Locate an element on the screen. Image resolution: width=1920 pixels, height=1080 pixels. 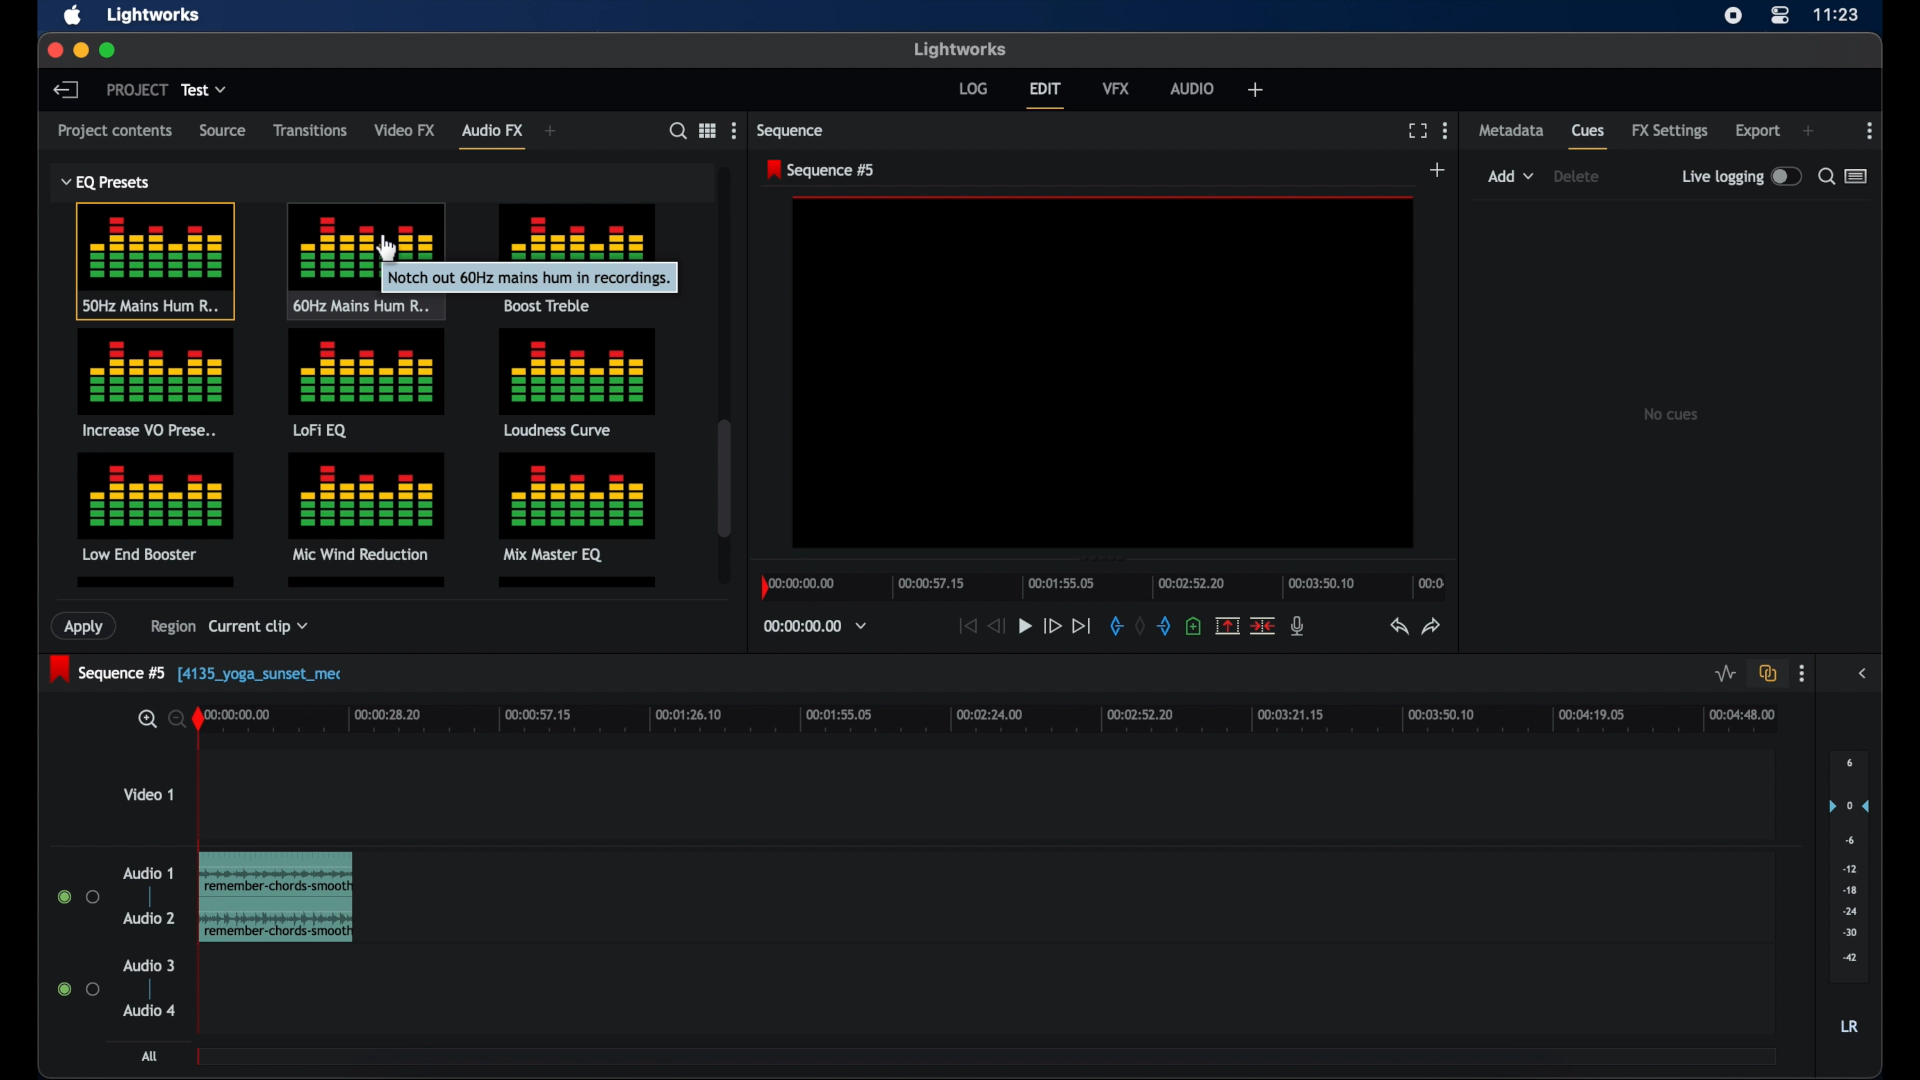
low end booster is located at coordinates (155, 507).